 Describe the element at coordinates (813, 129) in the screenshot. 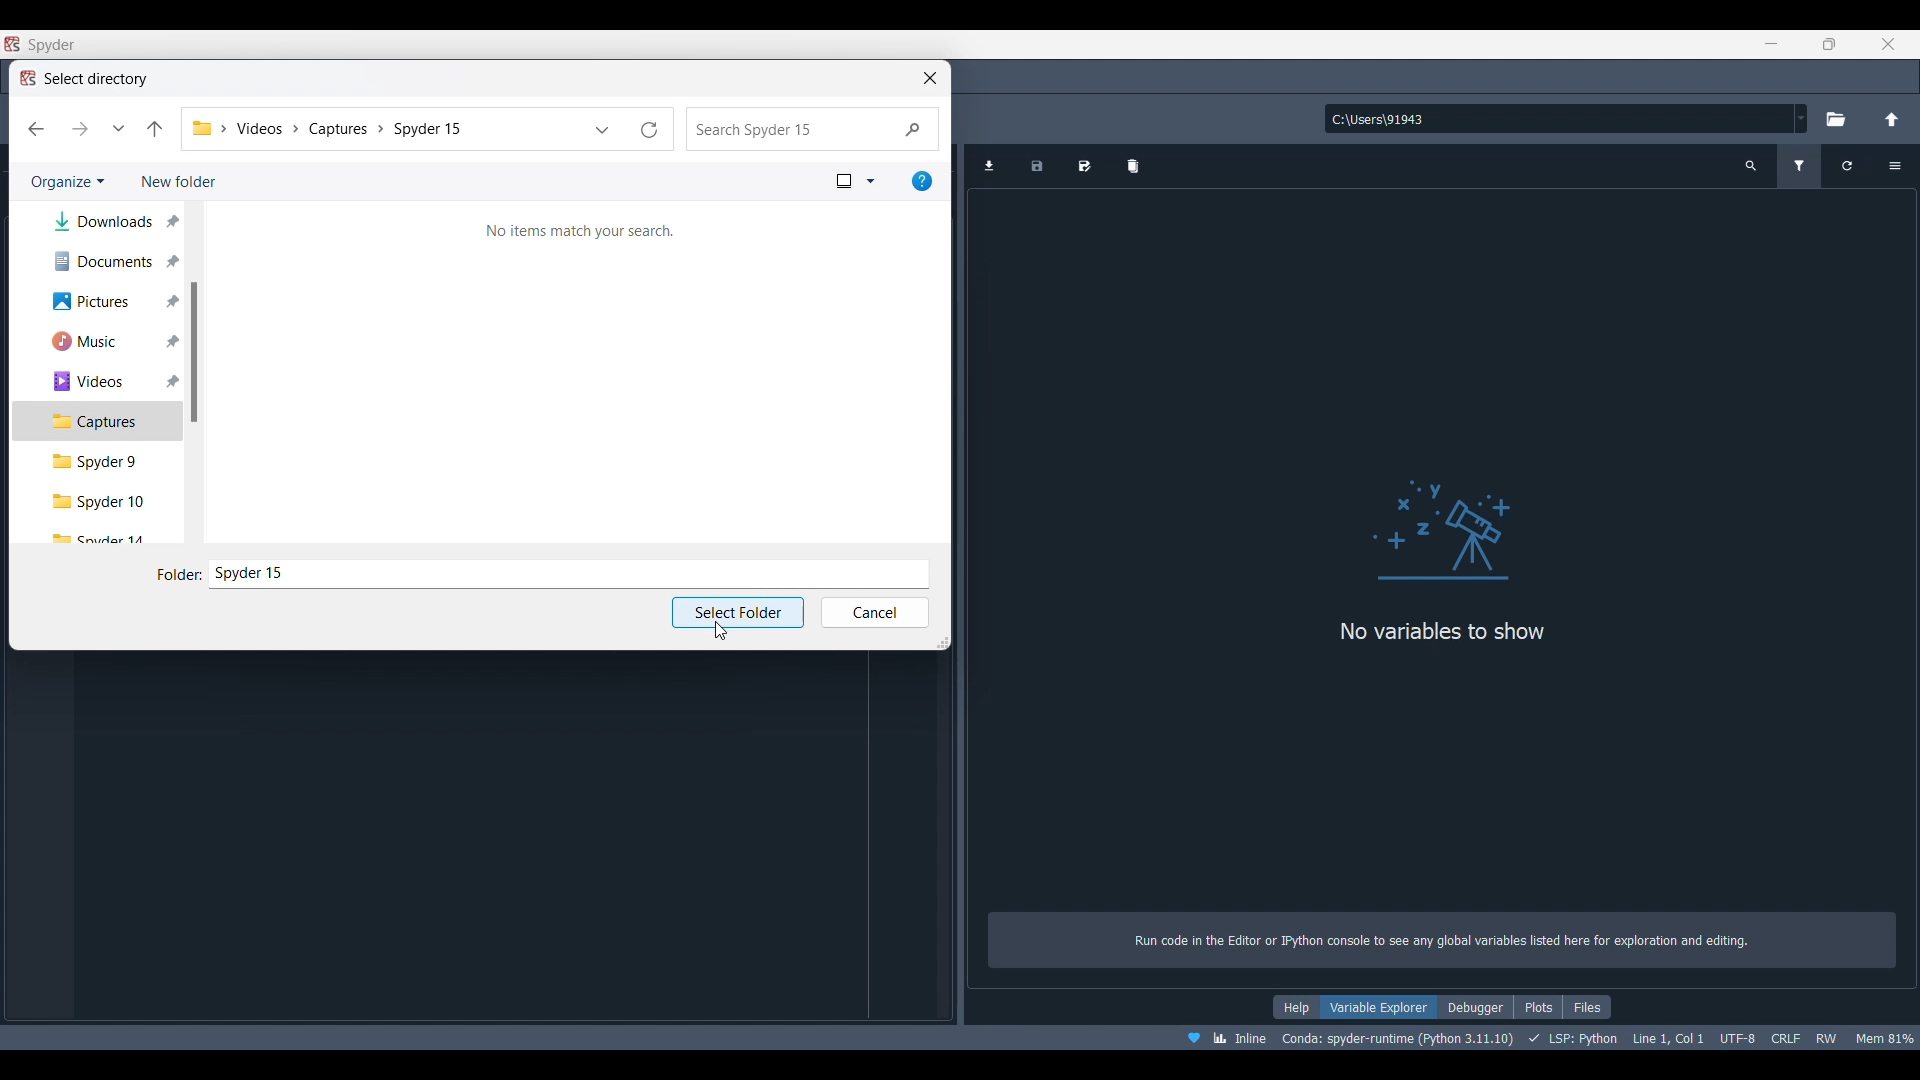

I see `Search box` at that location.